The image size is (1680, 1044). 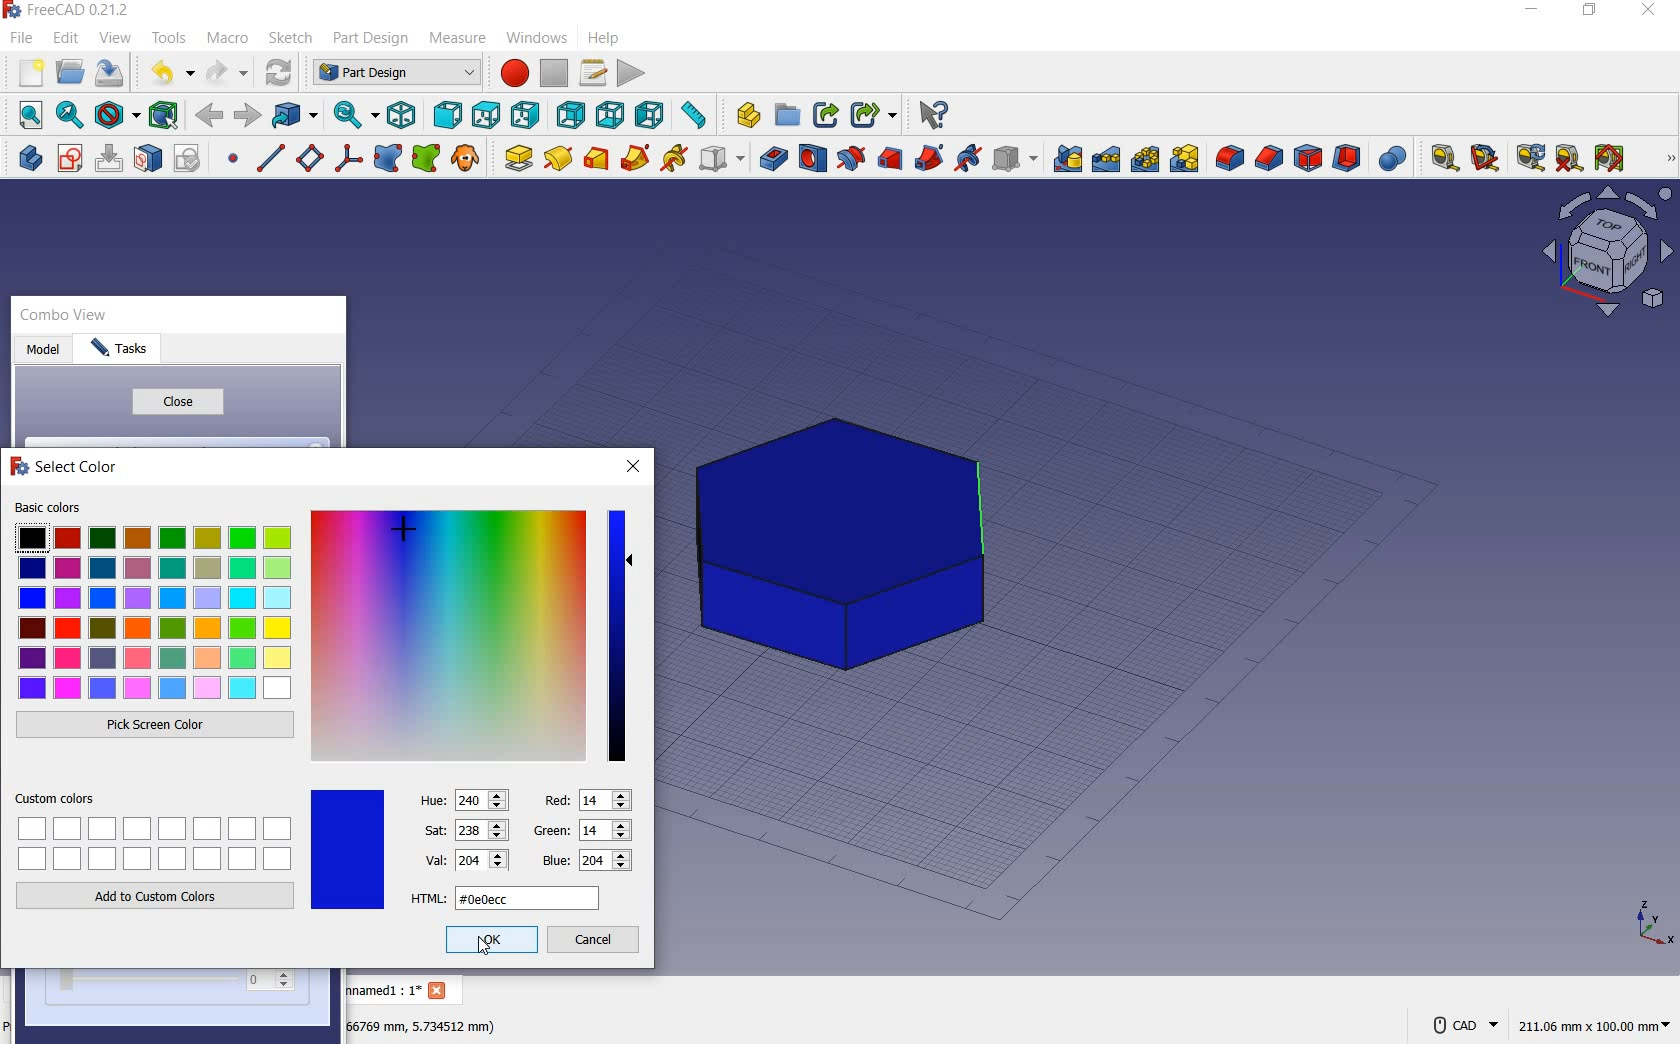 What do you see at coordinates (411, 539) in the screenshot?
I see `cursor at base color` at bounding box center [411, 539].